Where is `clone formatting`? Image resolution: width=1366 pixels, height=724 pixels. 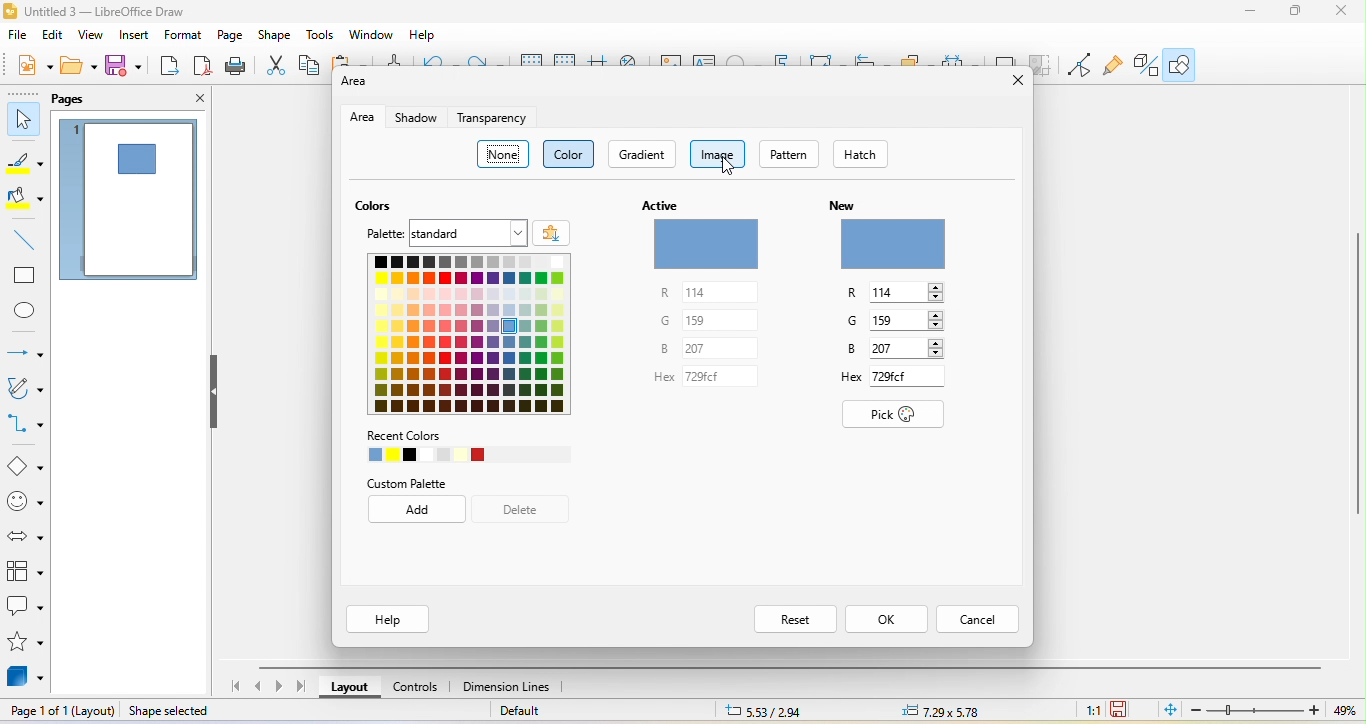 clone formatting is located at coordinates (393, 61).